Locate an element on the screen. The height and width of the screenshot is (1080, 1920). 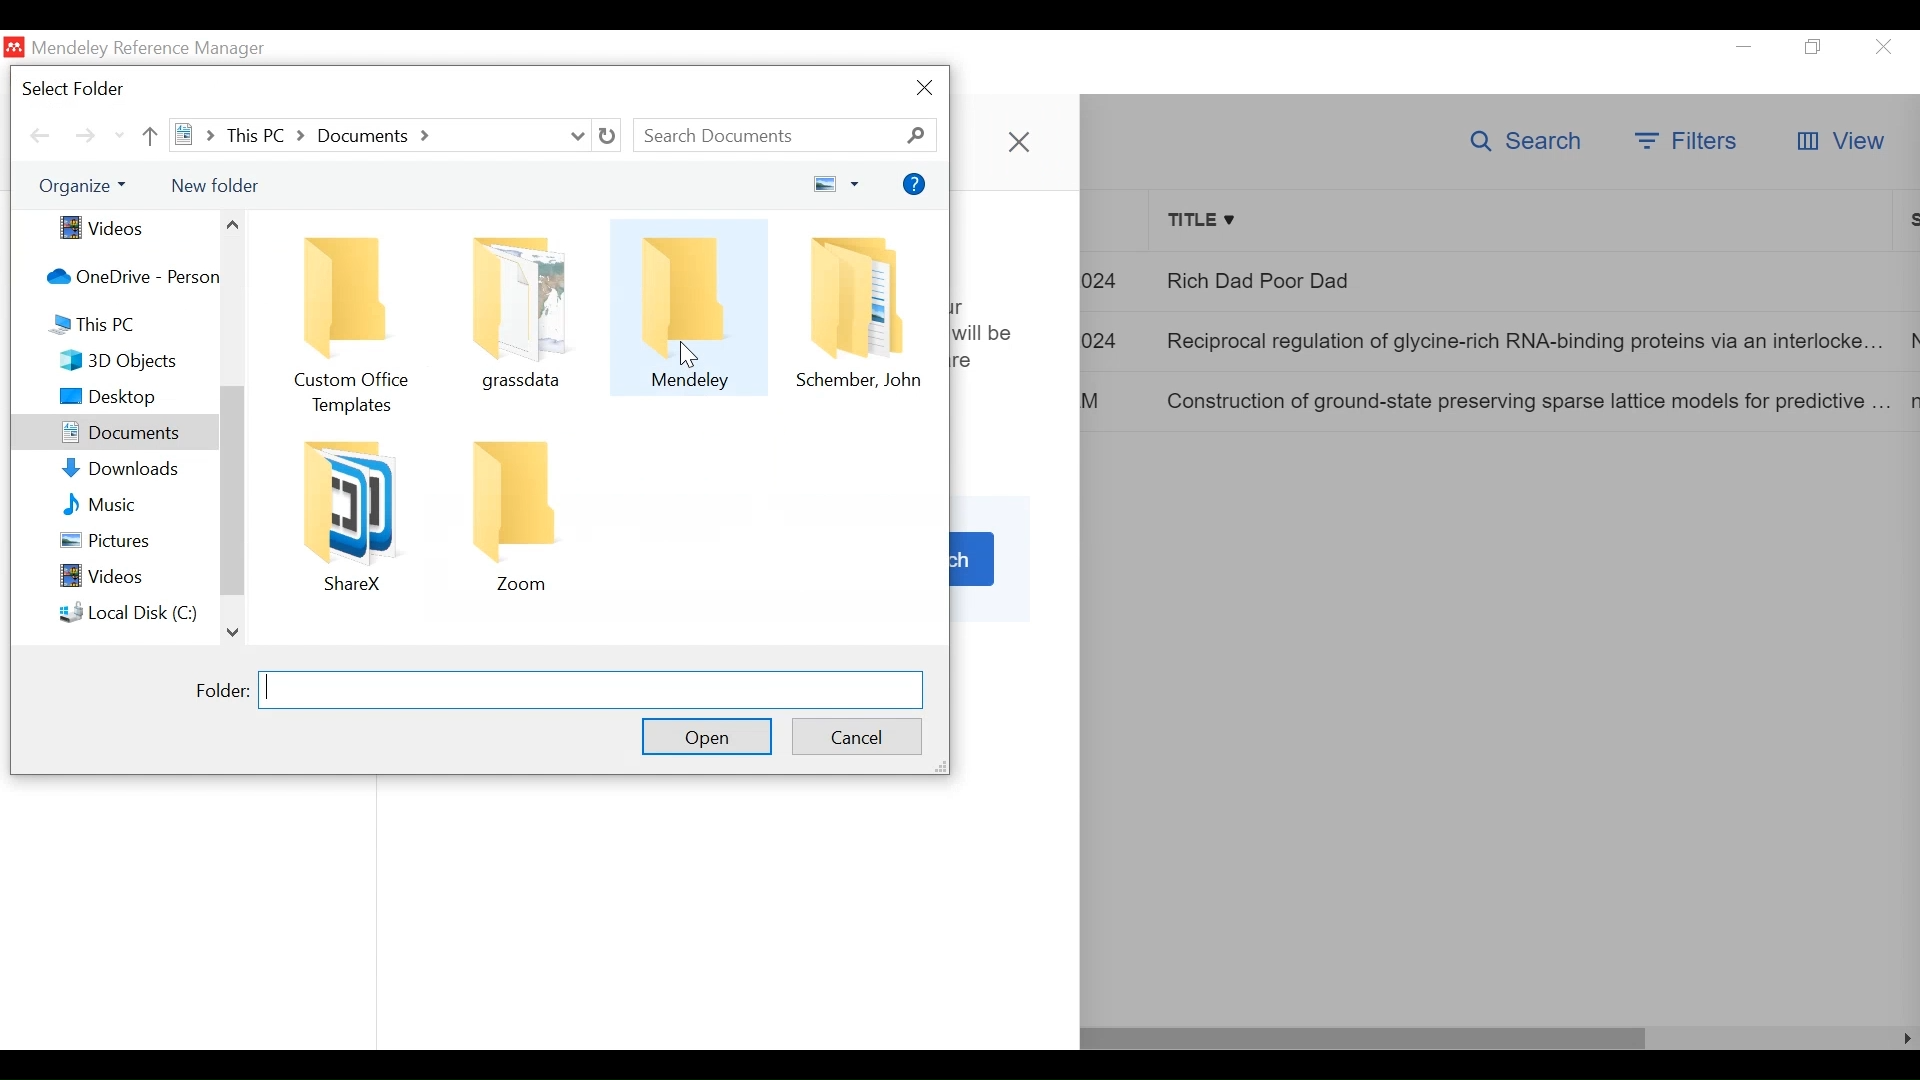
Rich Dad Poor Dad is located at coordinates (1374, 284).